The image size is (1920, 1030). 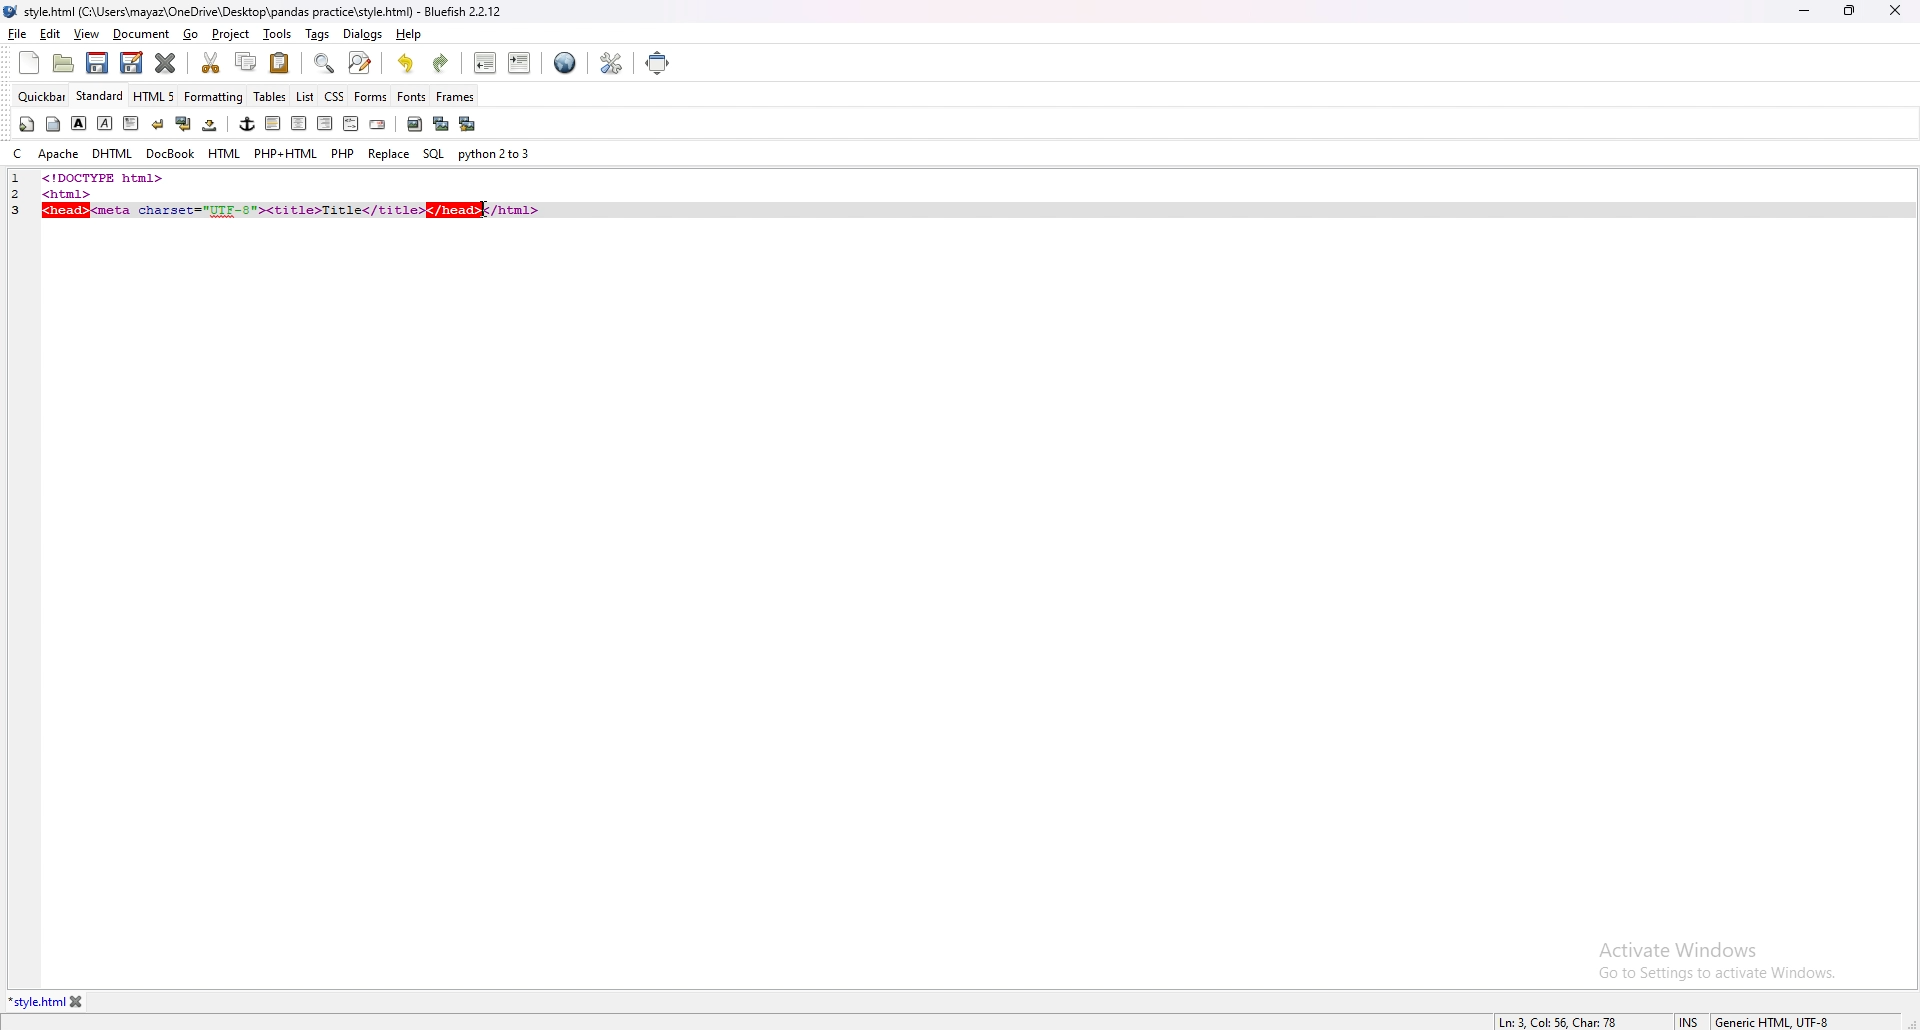 I want to click on insert thumbnail, so click(x=440, y=124).